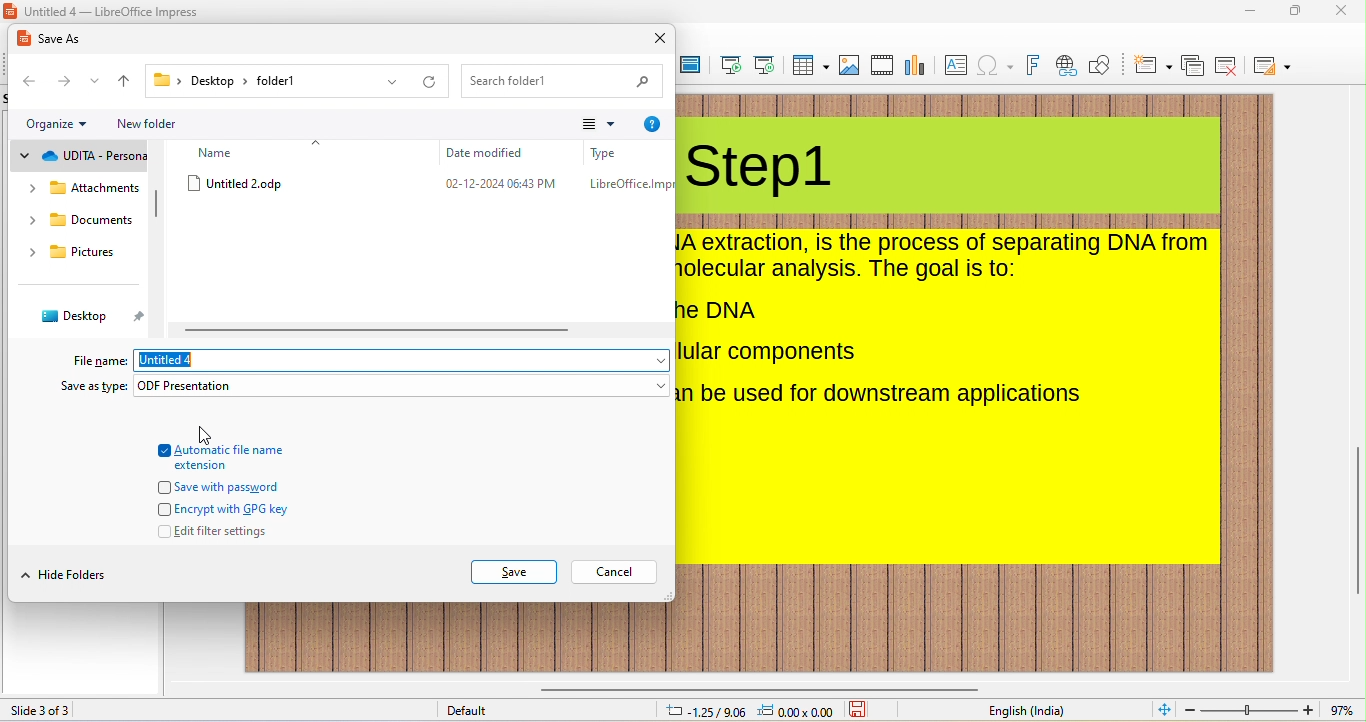  Describe the element at coordinates (85, 124) in the screenshot. I see `drop down` at that location.